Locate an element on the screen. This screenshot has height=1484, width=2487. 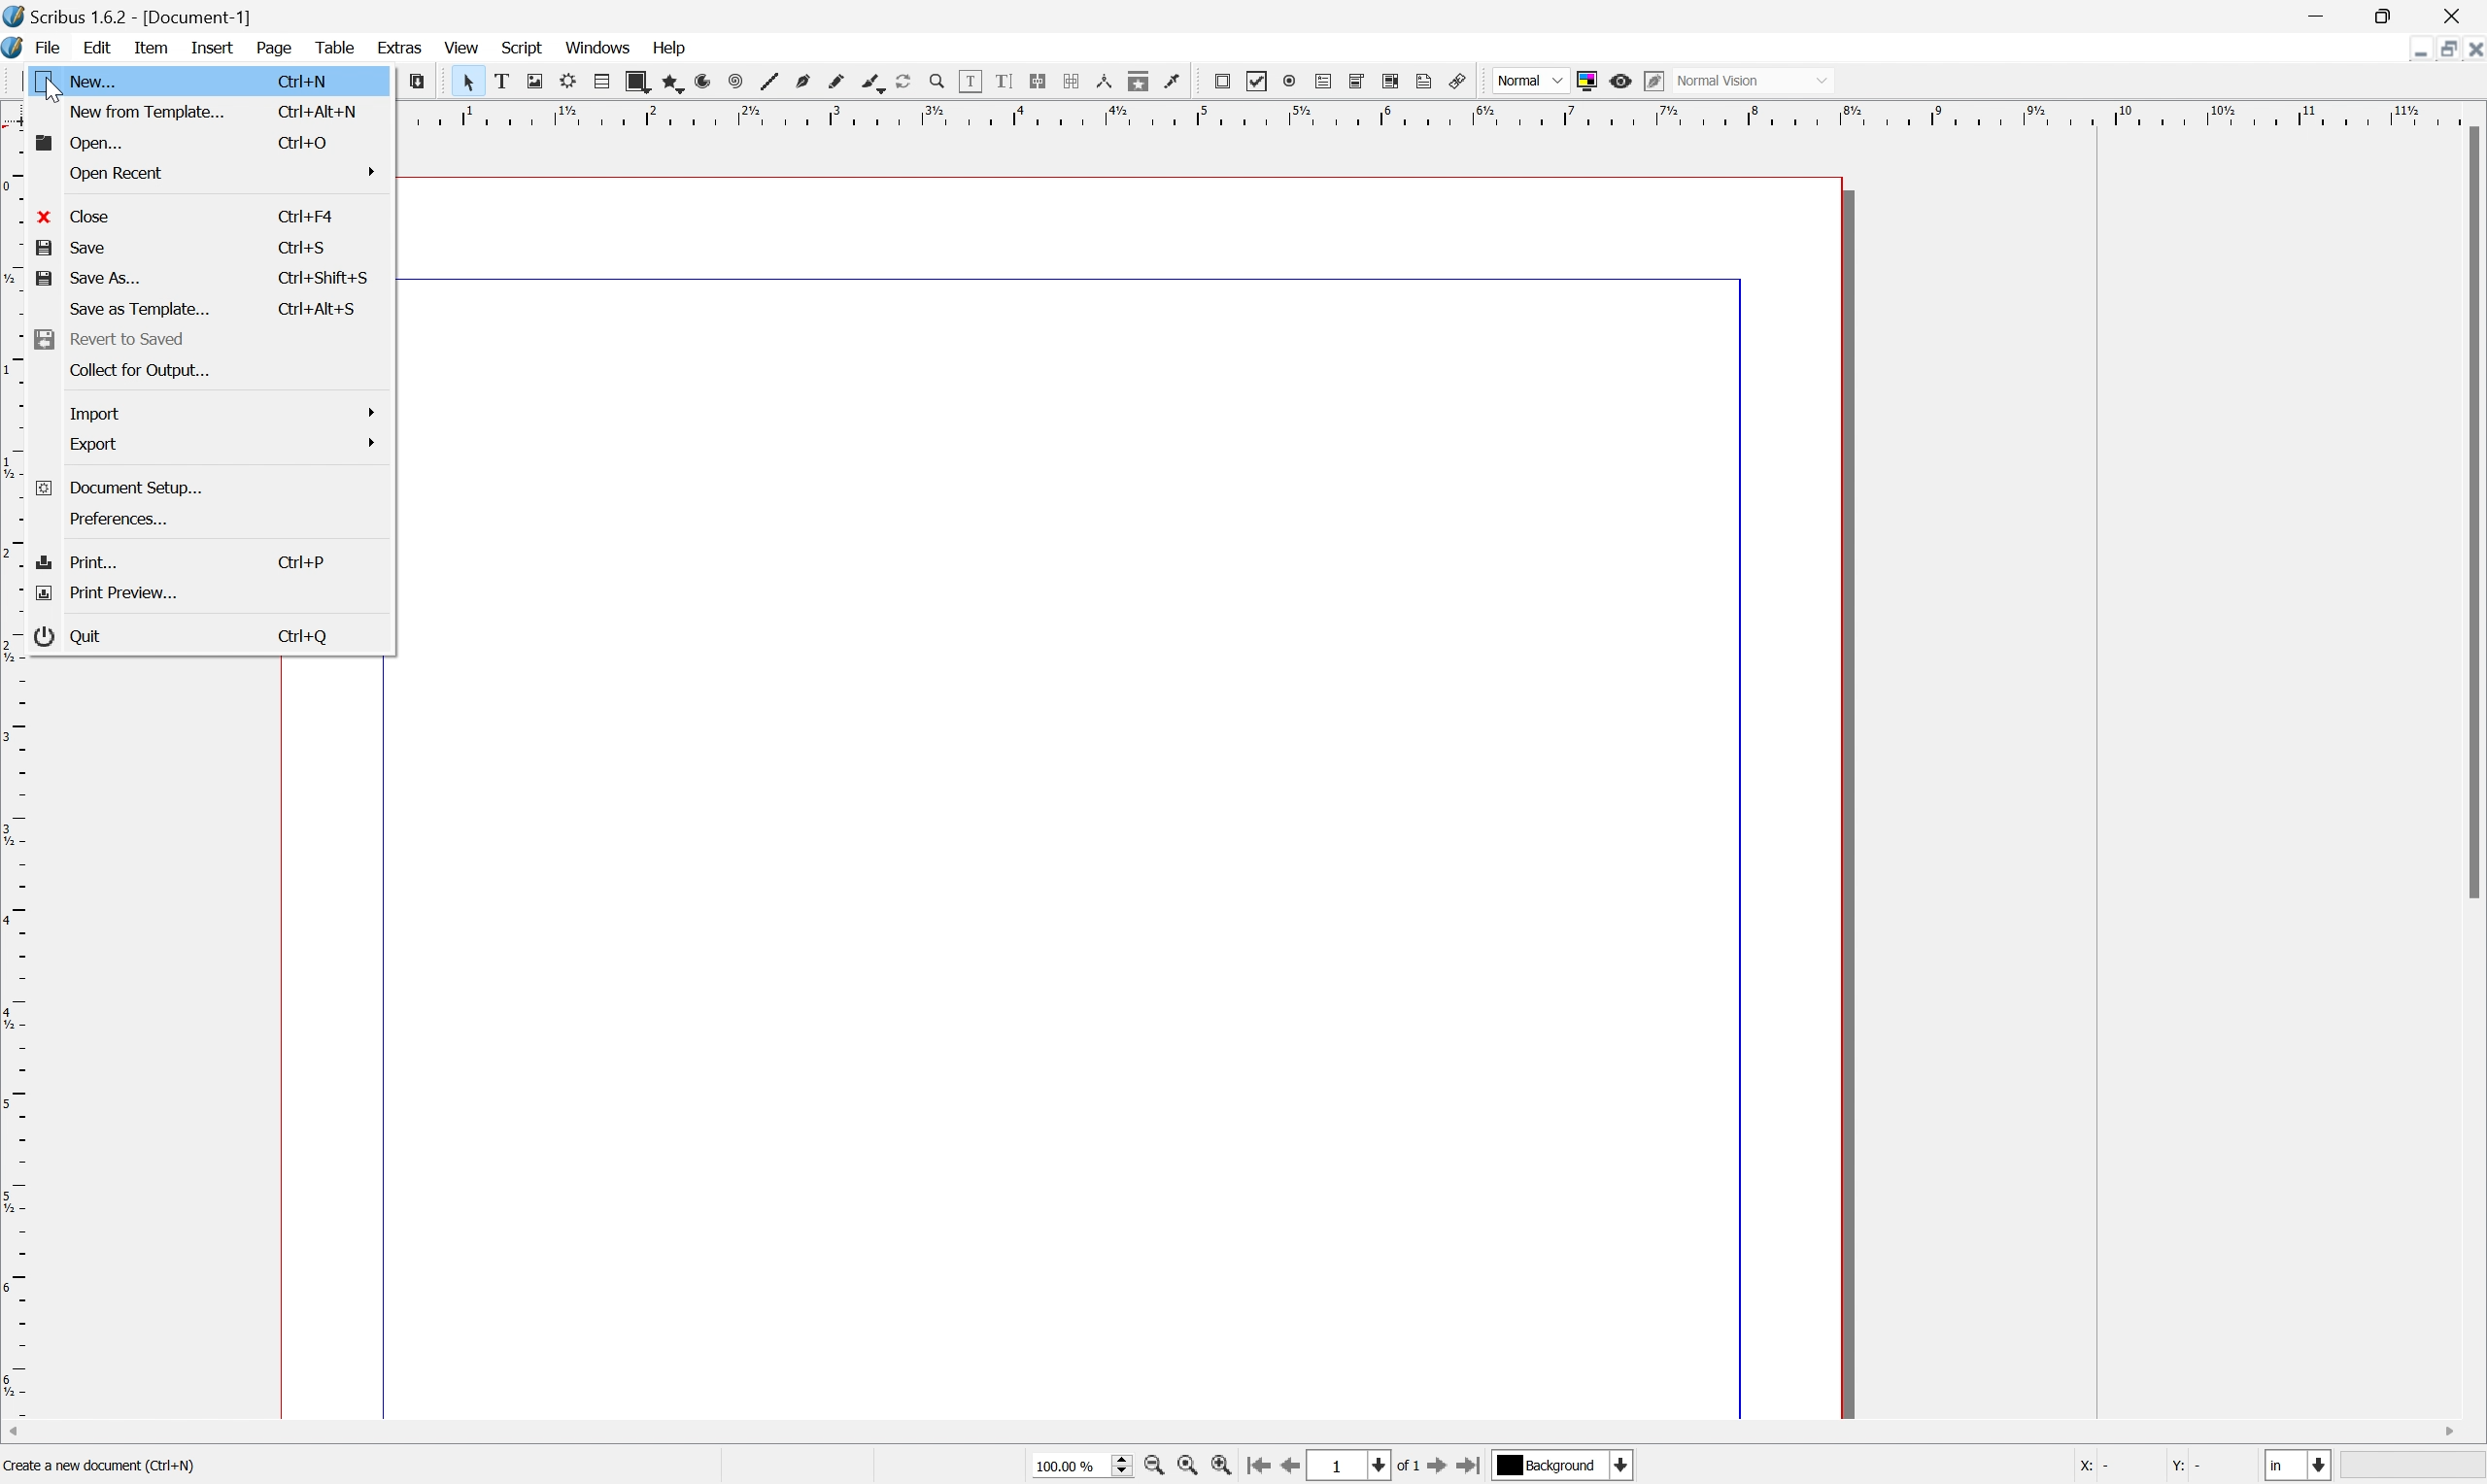
save is located at coordinates (75, 247).